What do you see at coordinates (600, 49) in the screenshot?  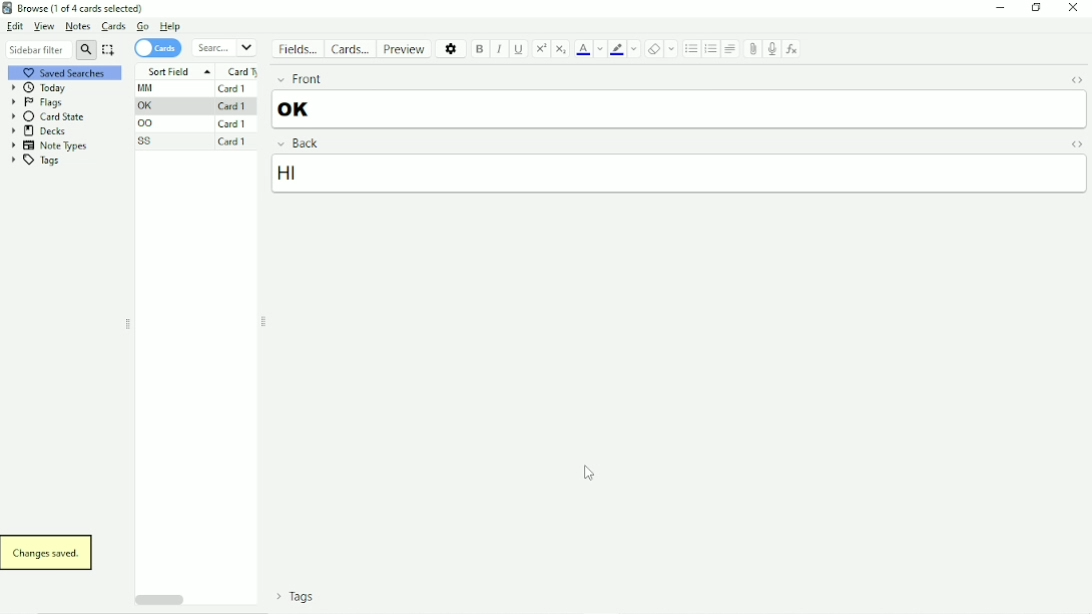 I see `Change color` at bounding box center [600, 49].